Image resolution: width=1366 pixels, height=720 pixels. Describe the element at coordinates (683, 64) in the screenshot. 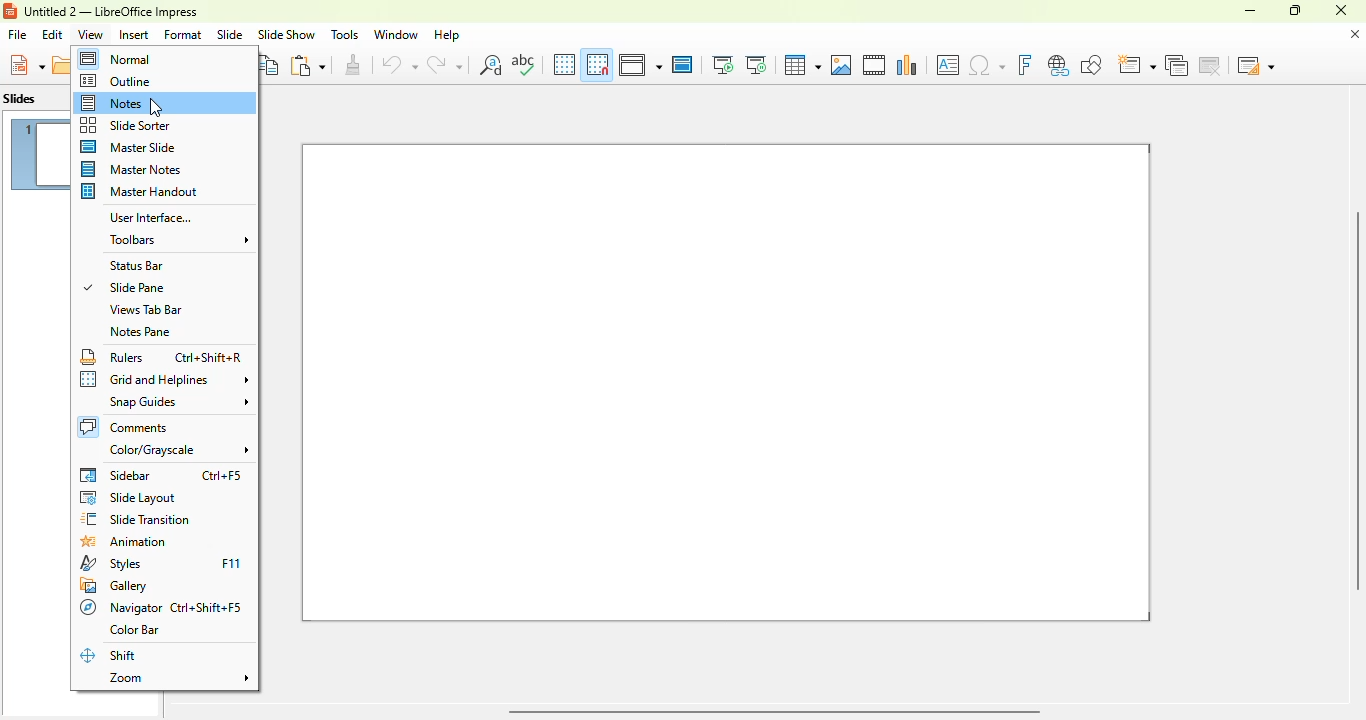

I see `master slide` at that location.